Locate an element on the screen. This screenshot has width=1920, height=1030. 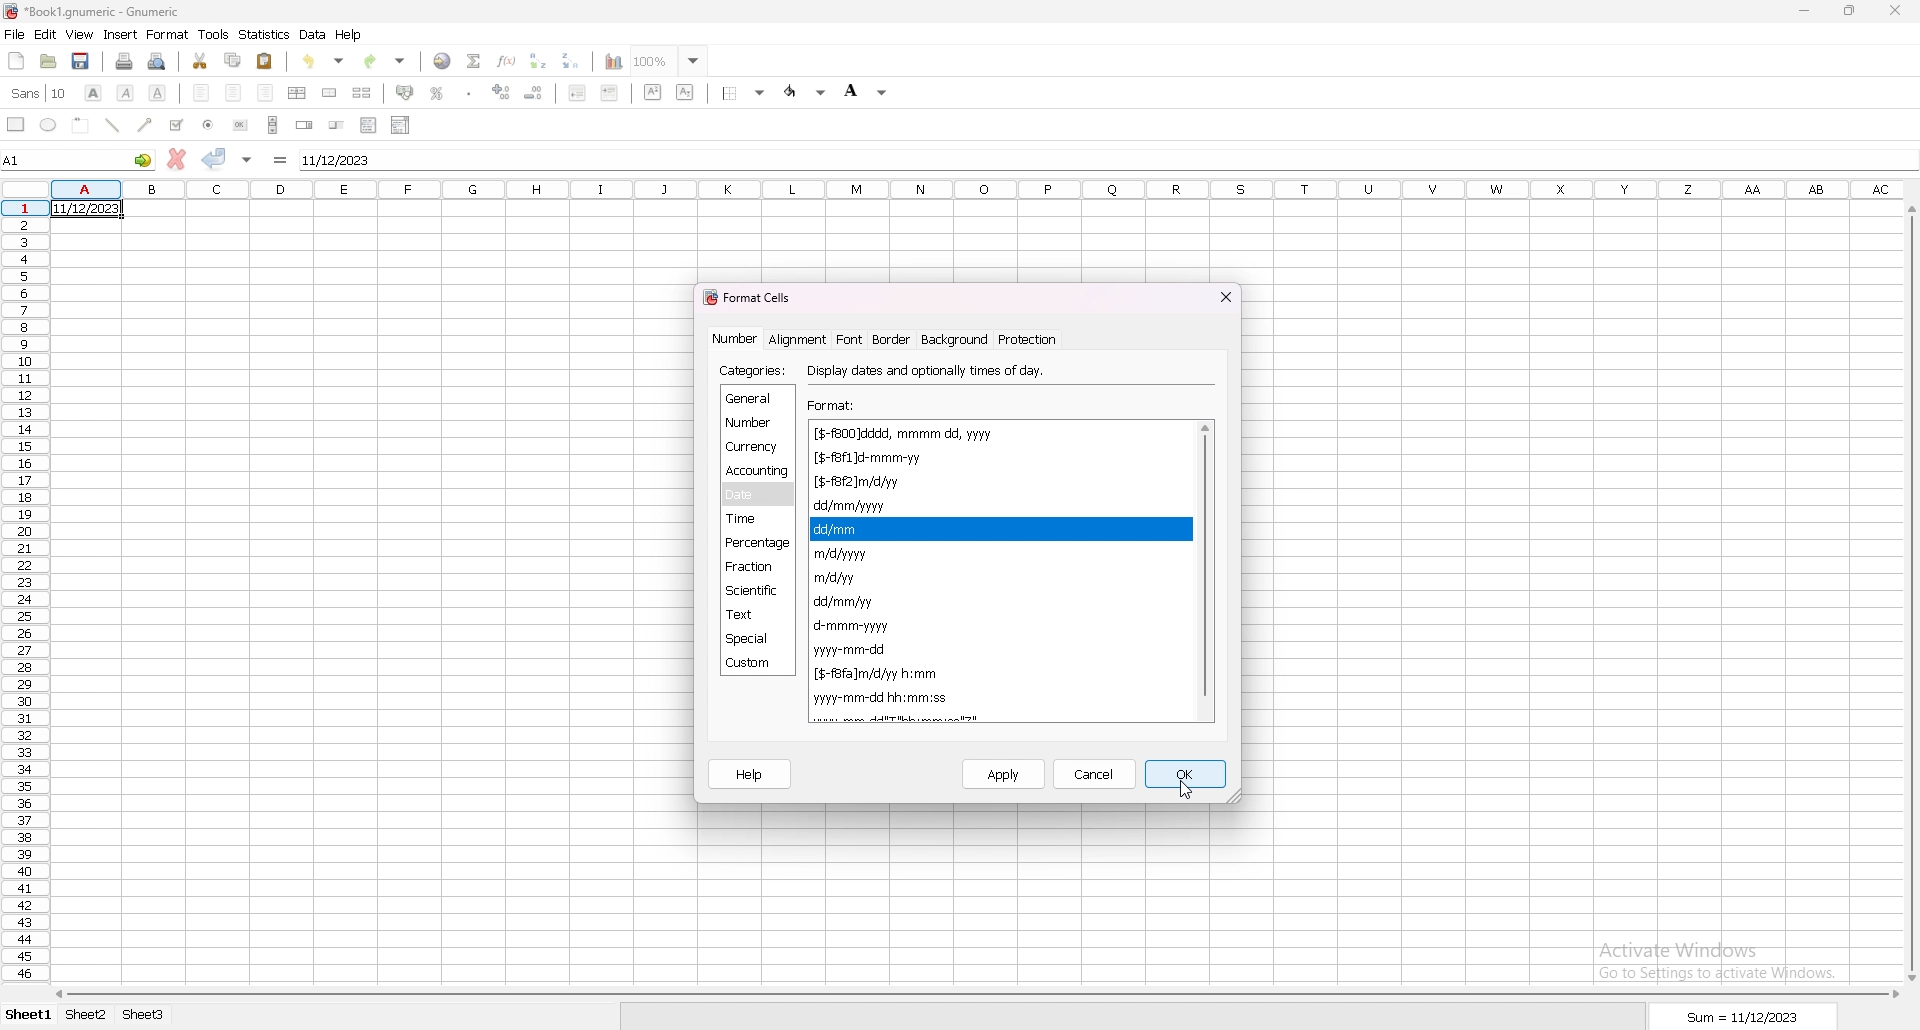
undo is located at coordinates (324, 61).